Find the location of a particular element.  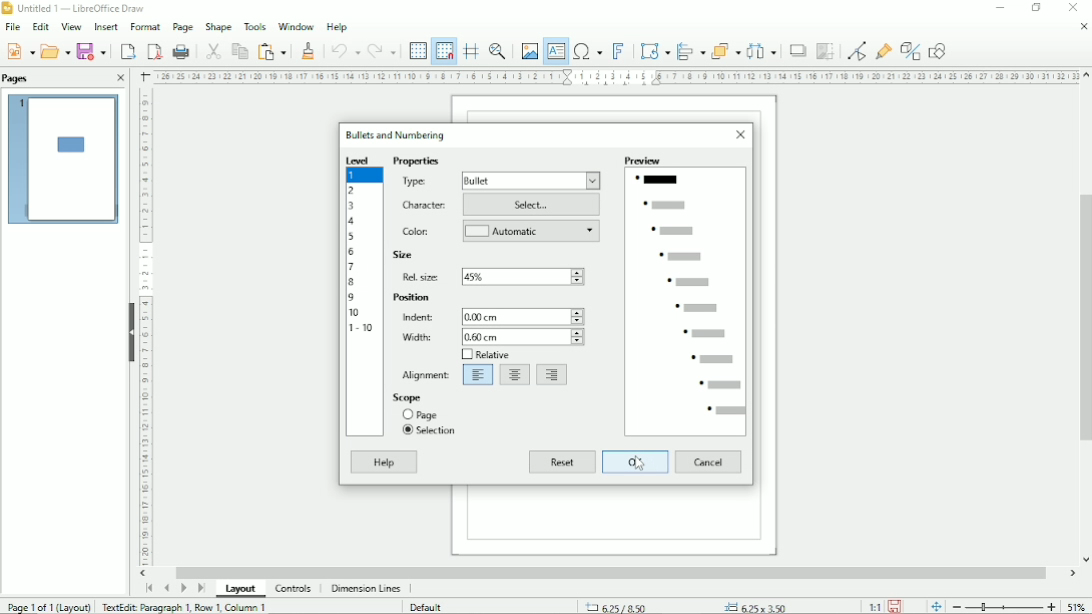

Help is located at coordinates (336, 27).